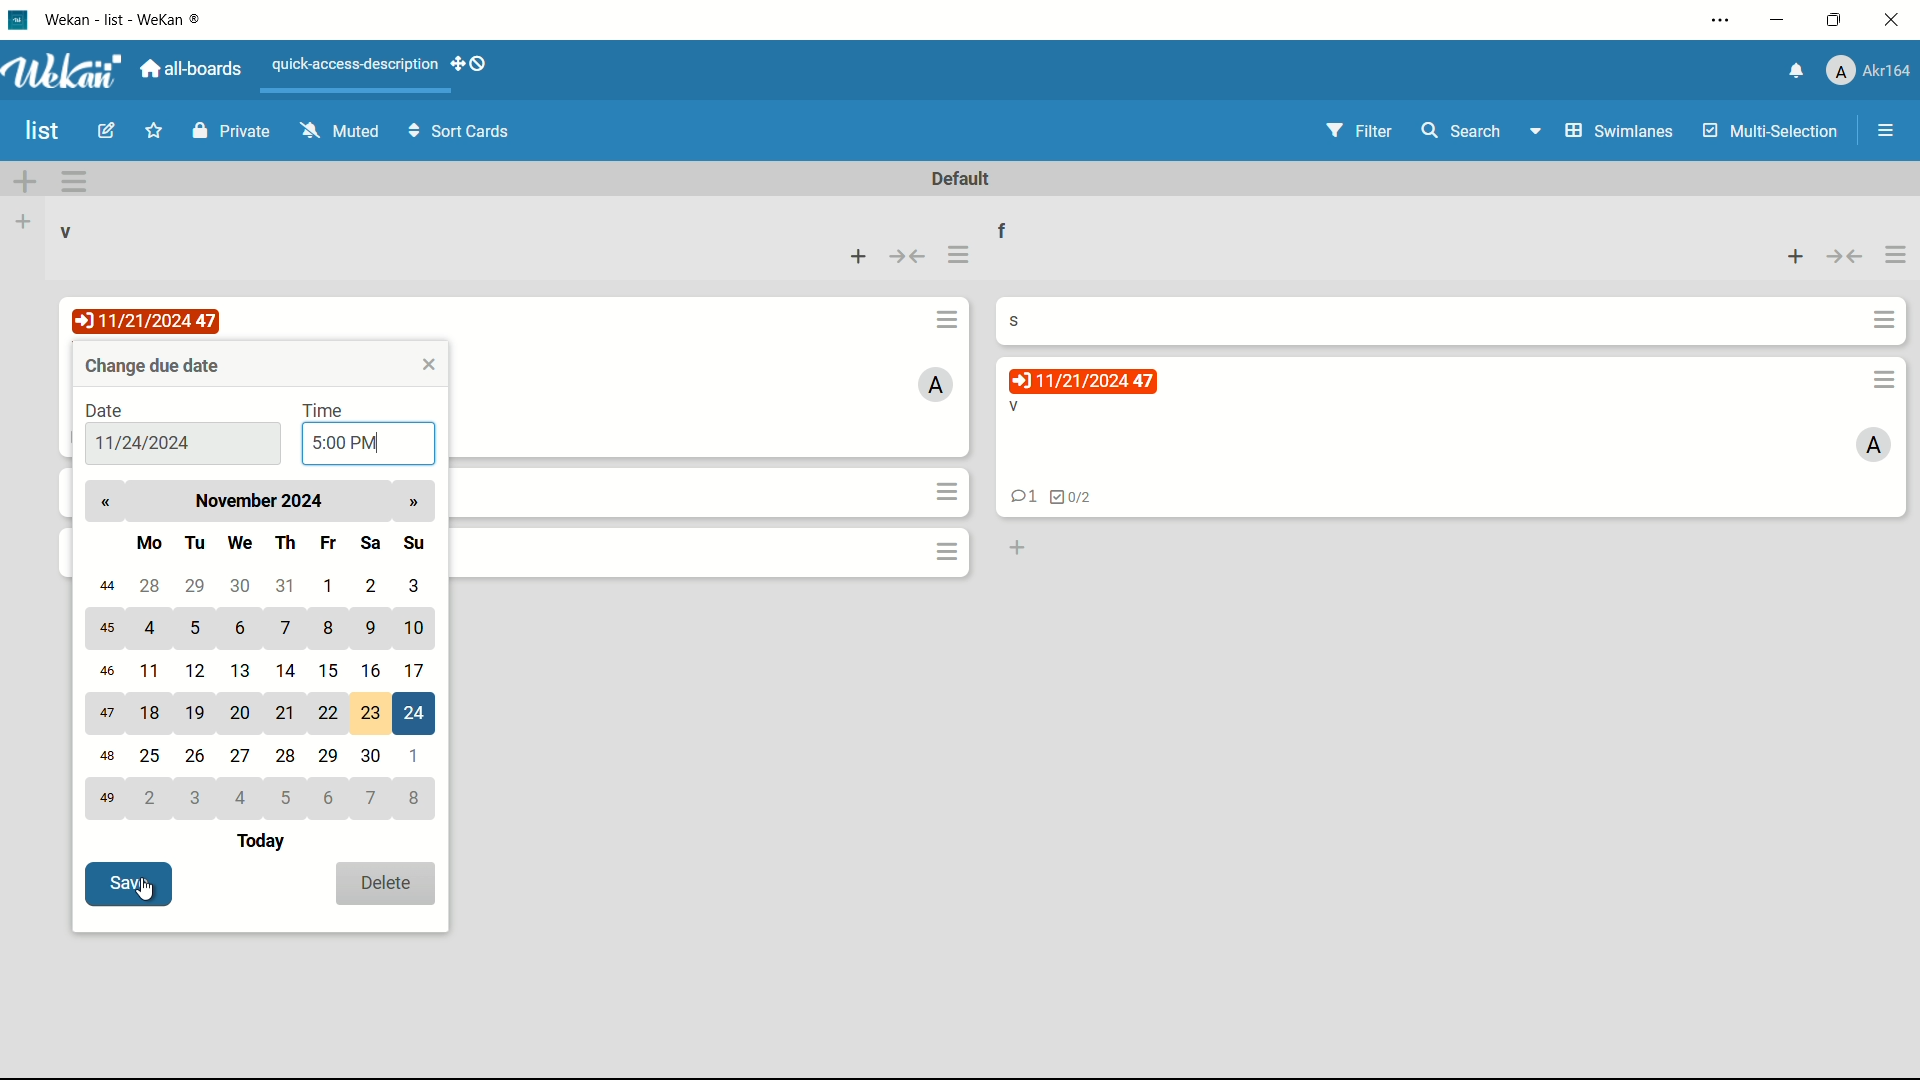 This screenshot has width=1920, height=1080. What do you see at coordinates (909, 256) in the screenshot?
I see `collapse` at bounding box center [909, 256].